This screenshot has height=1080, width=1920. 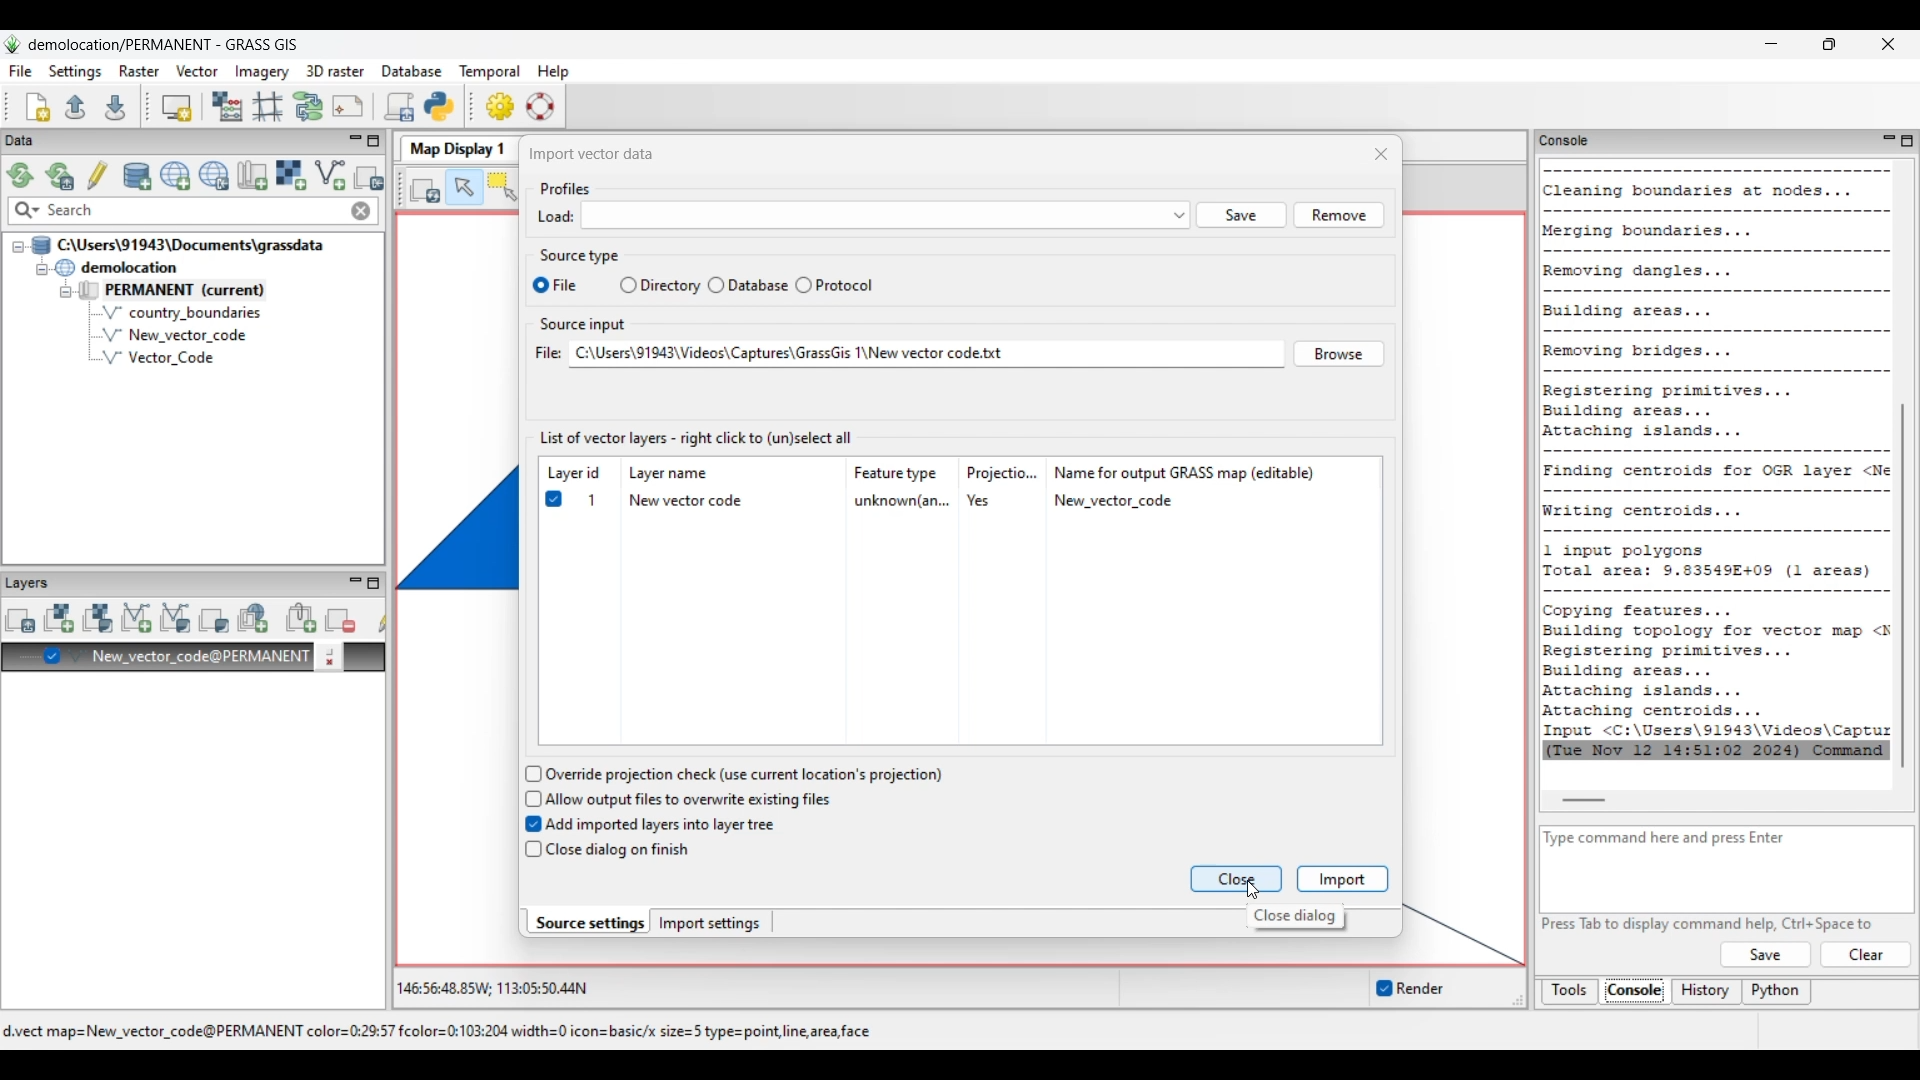 What do you see at coordinates (173, 335) in the screenshot?
I see `New file added` at bounding box center [173, 335].